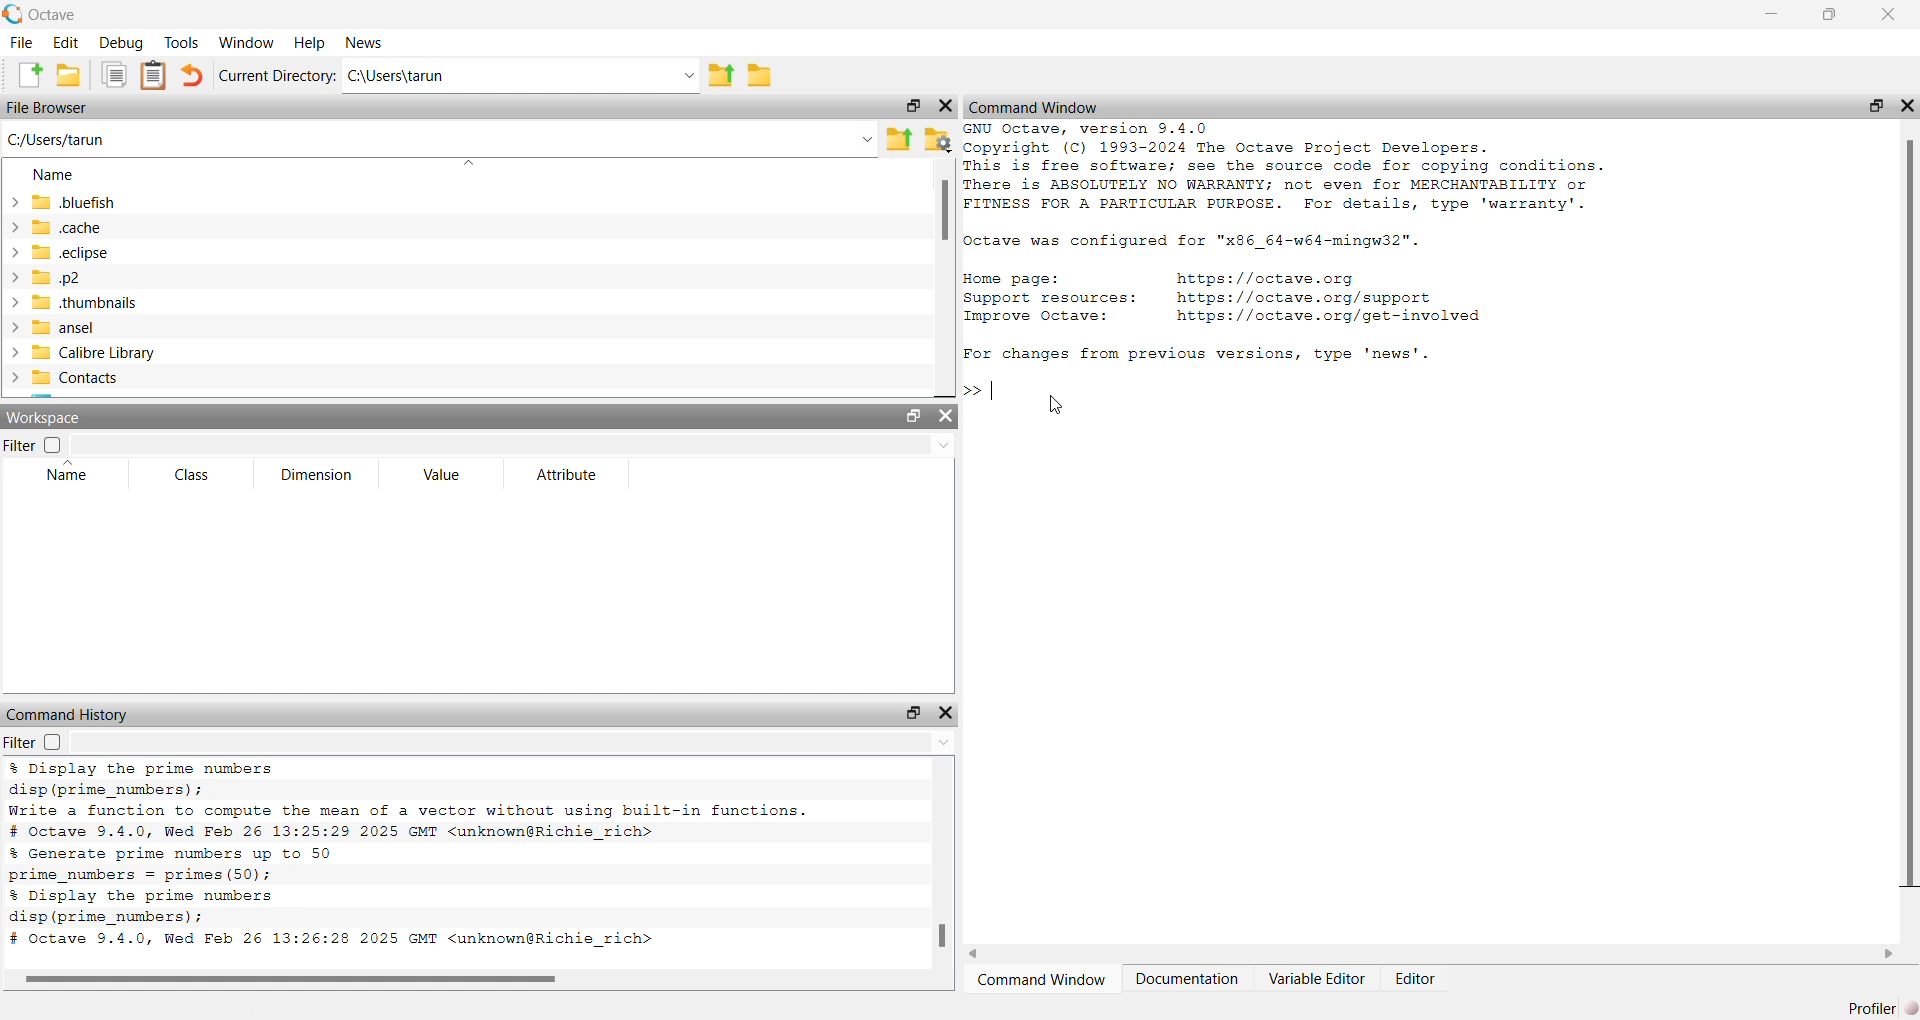  What do you see at coordinates (365, 42) in the screenshot?
I see `News` at bounding box center [365, 42].